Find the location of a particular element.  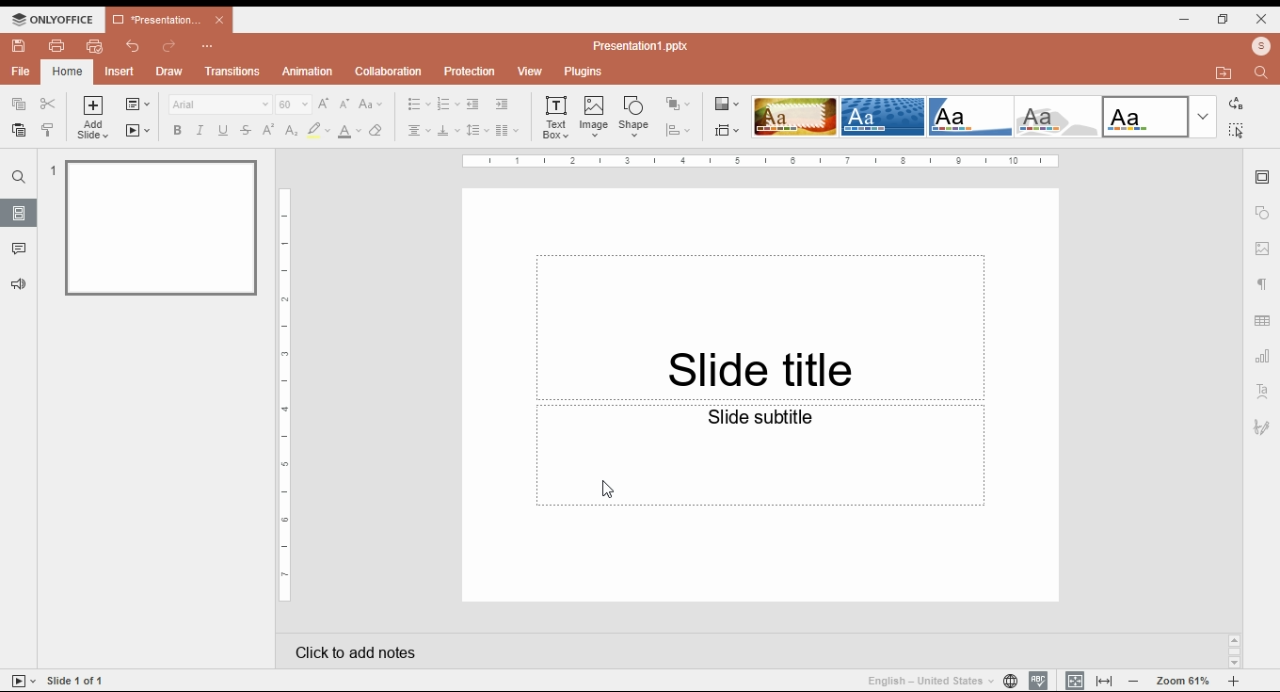

plugins is located at coordinates (584, 72).